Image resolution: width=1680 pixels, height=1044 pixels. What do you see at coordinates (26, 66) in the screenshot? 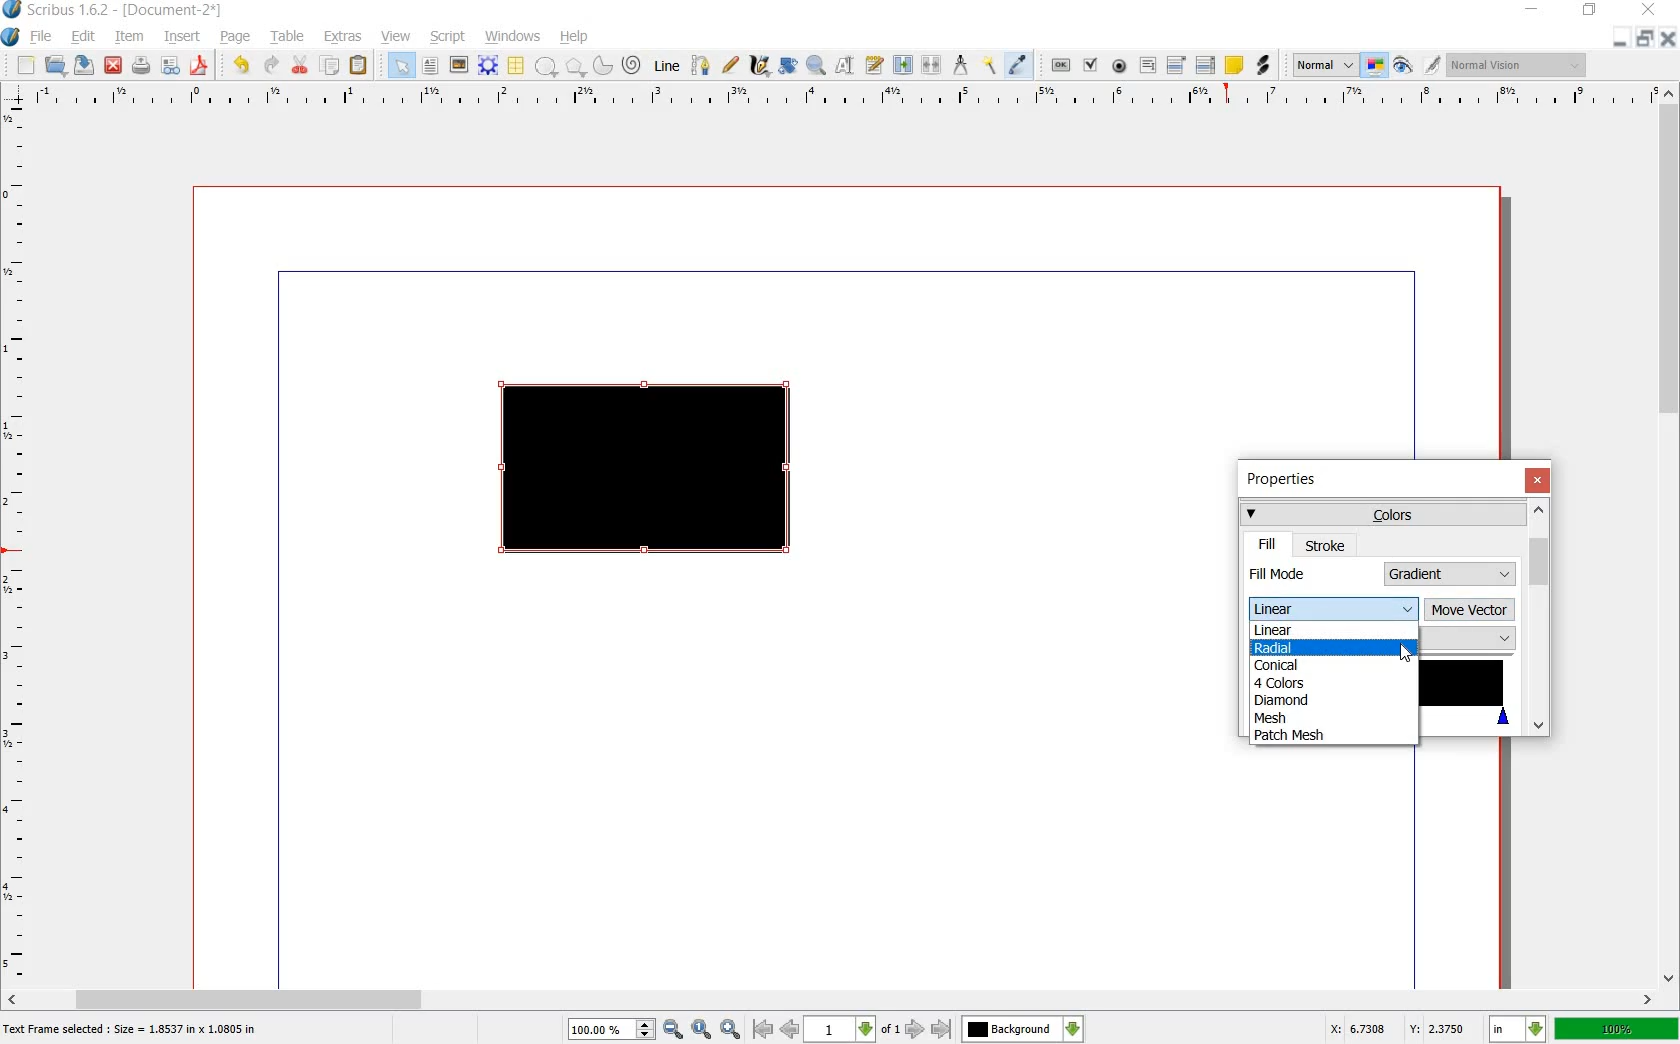
I see `new` at bounding box center [26, 66].